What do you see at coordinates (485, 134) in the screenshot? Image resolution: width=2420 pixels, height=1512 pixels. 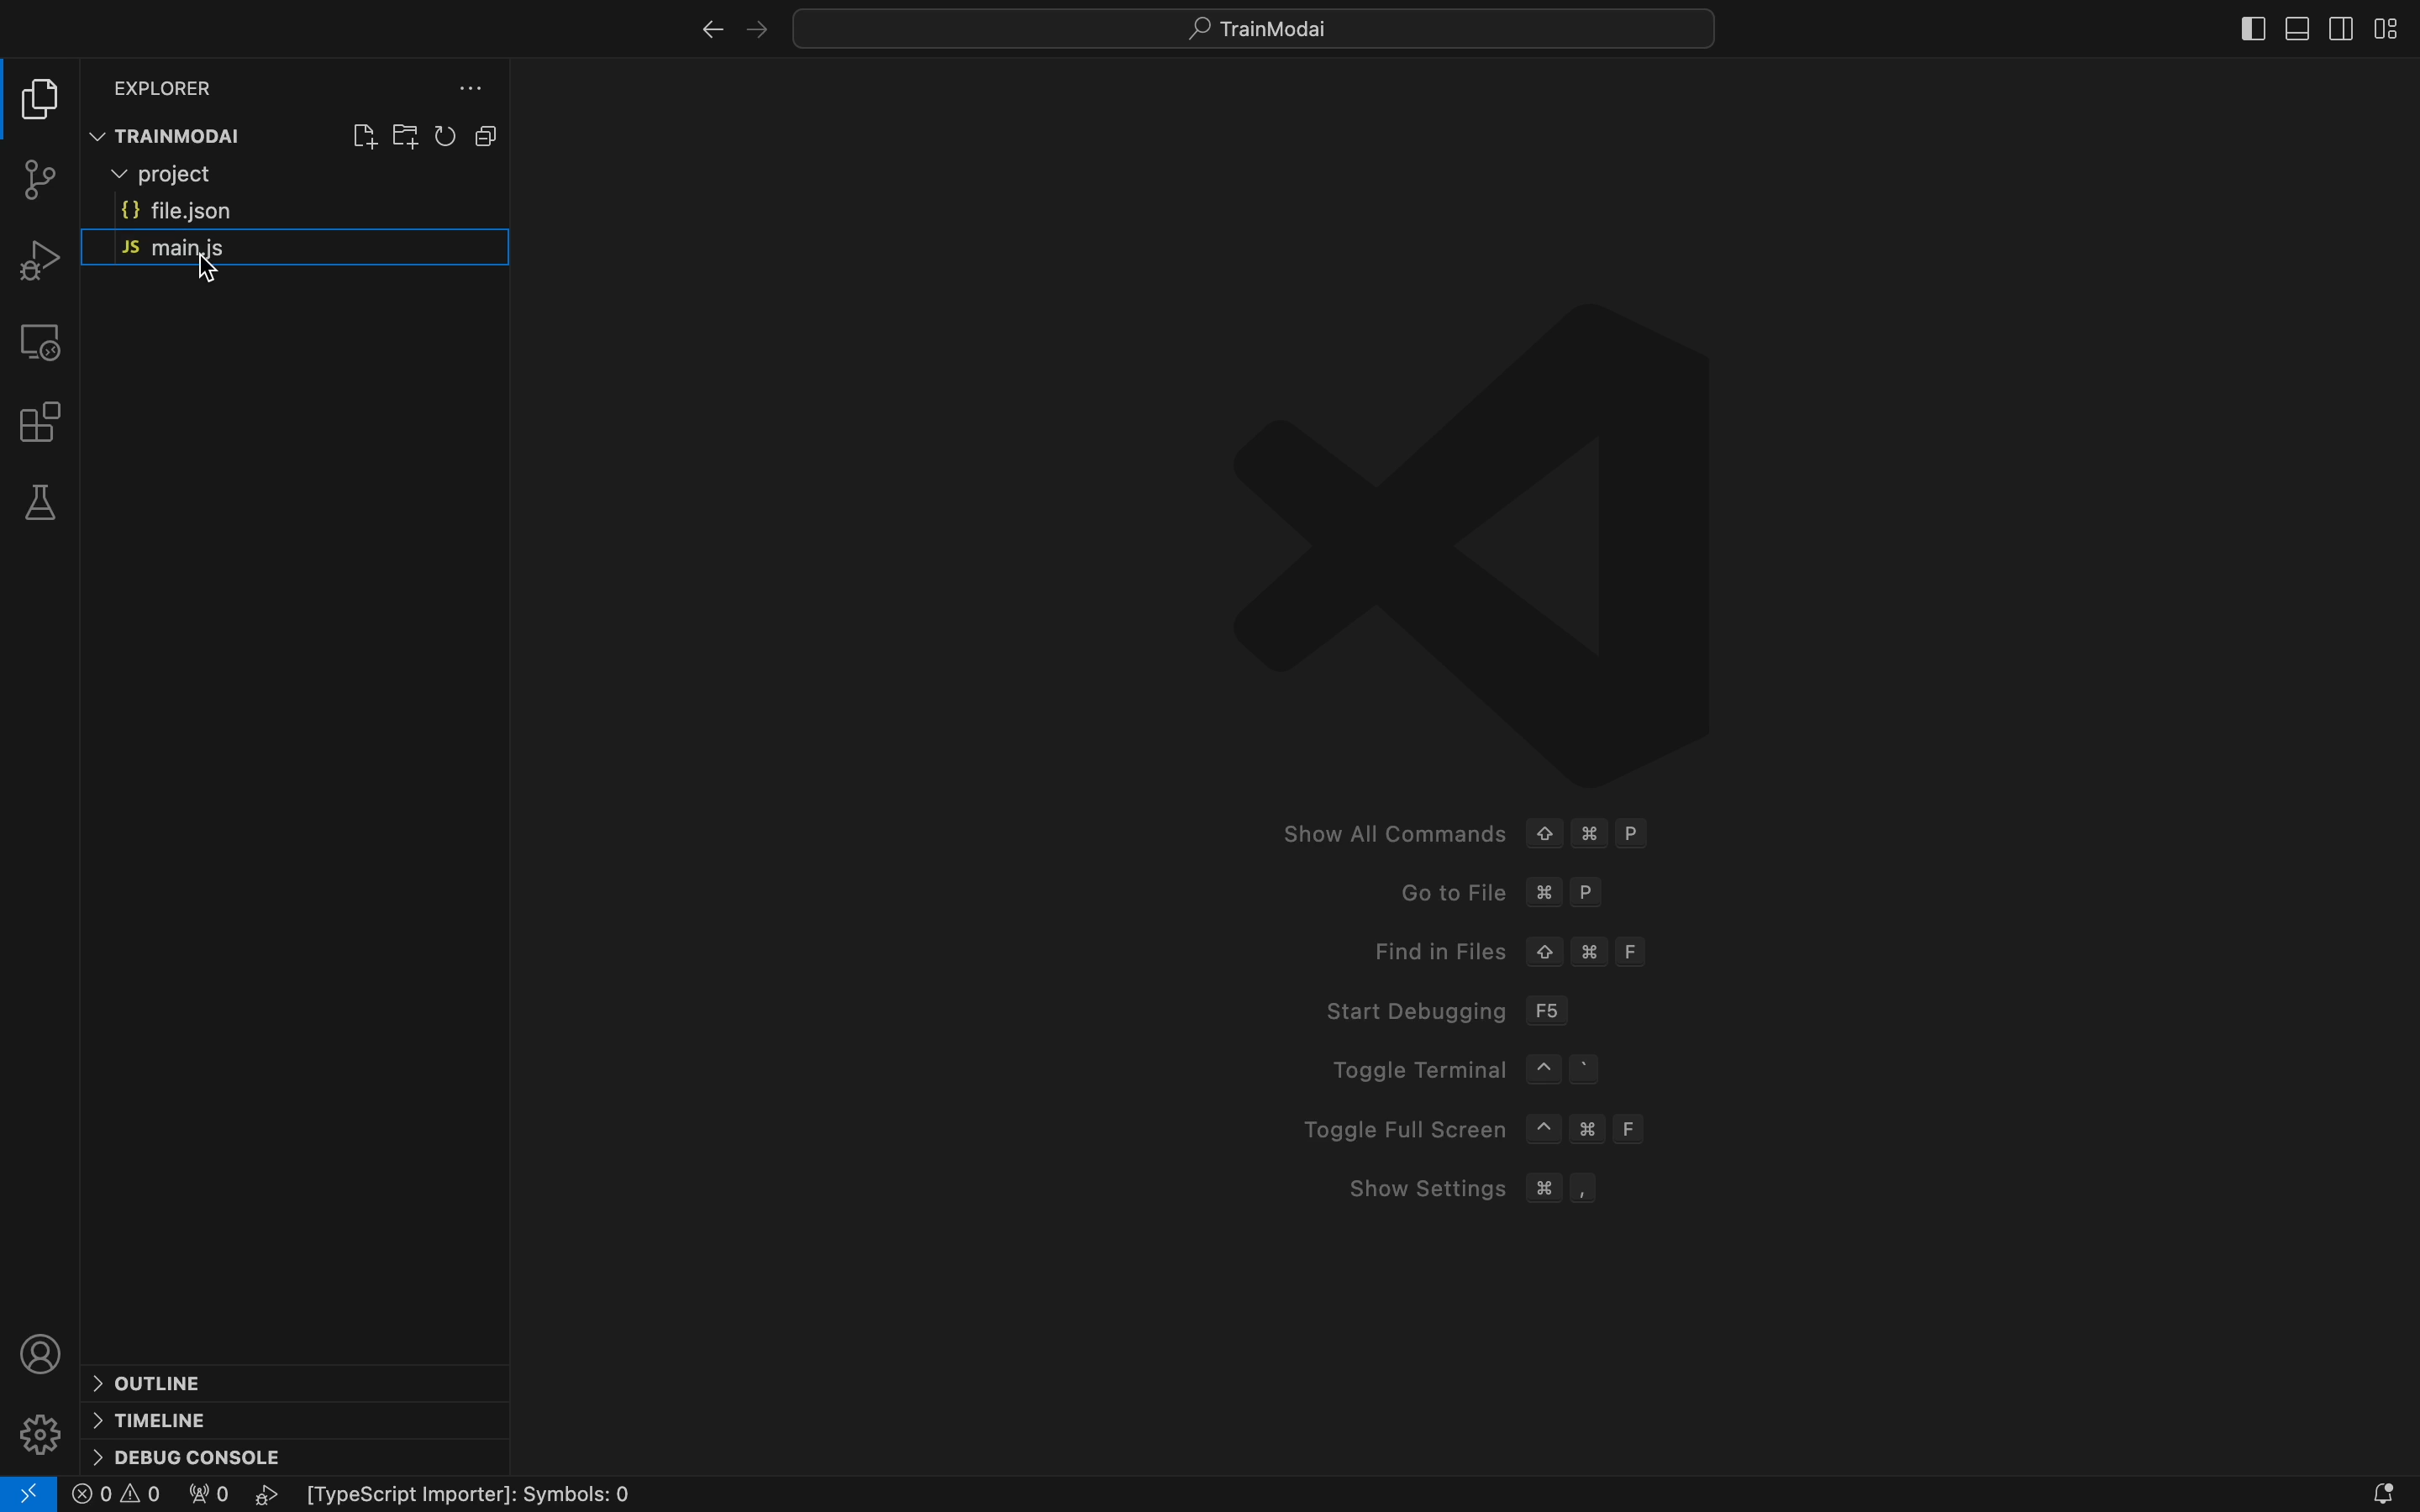 I see `` at bounding box center [485, 134].